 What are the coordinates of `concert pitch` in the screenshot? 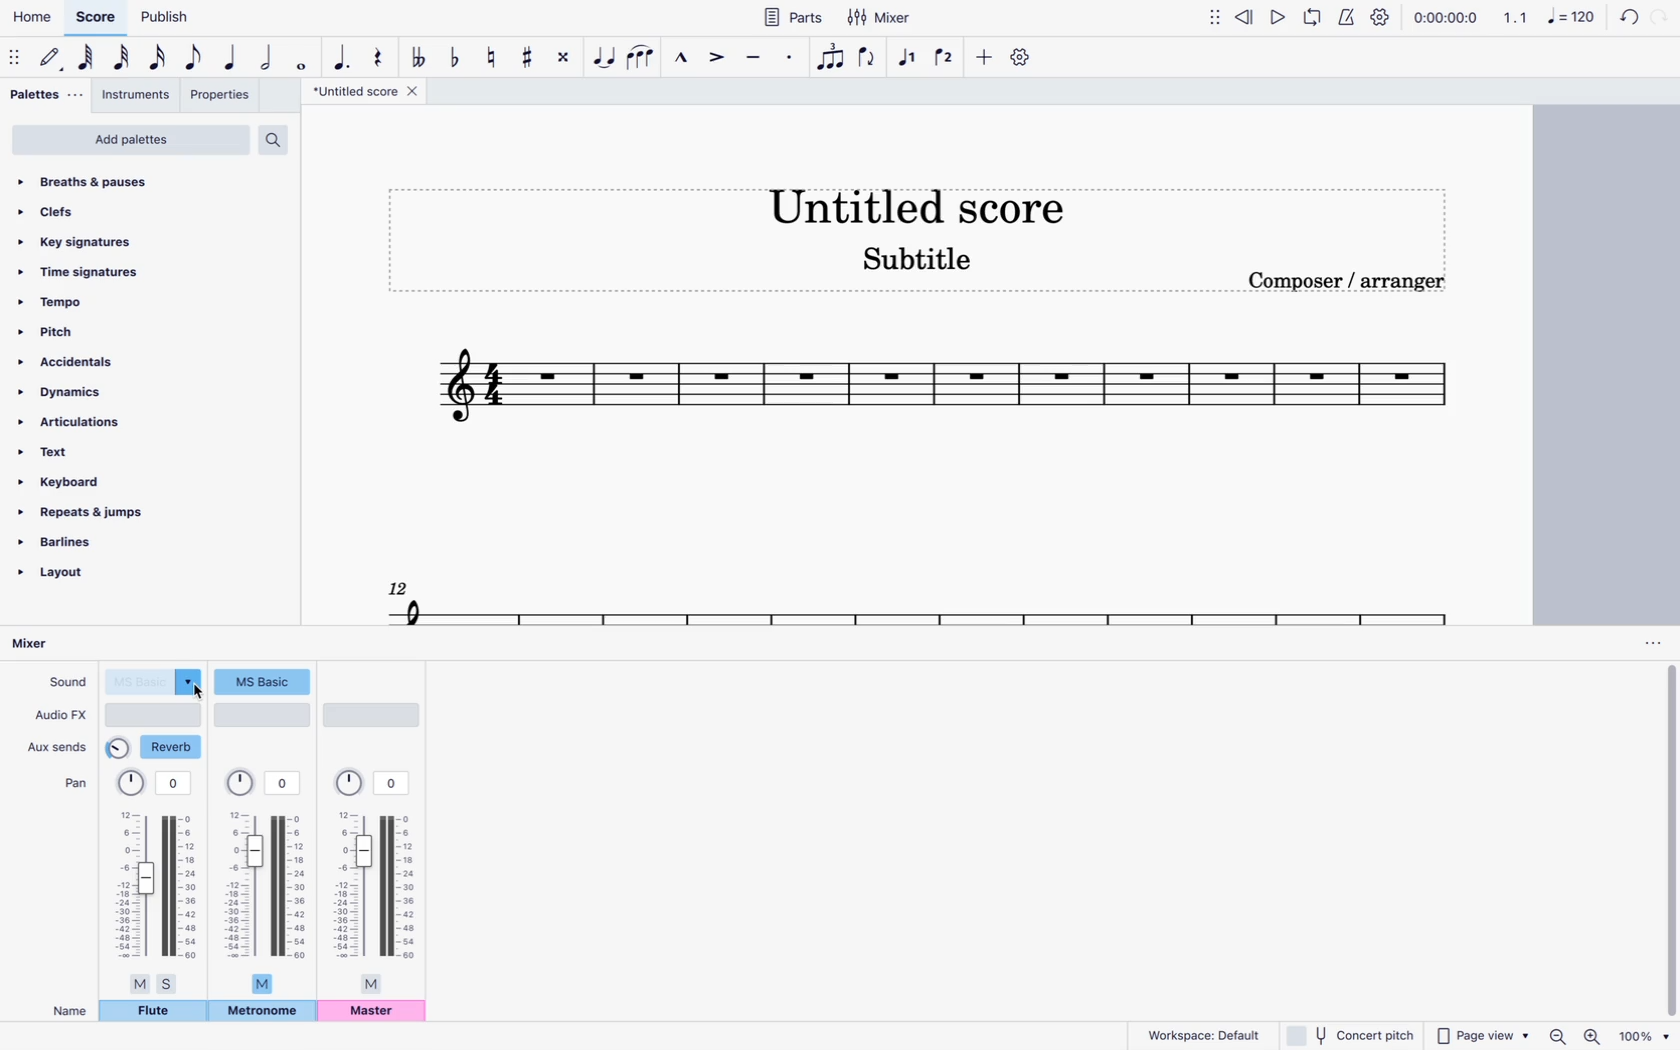 It's located at (1348, 1034).